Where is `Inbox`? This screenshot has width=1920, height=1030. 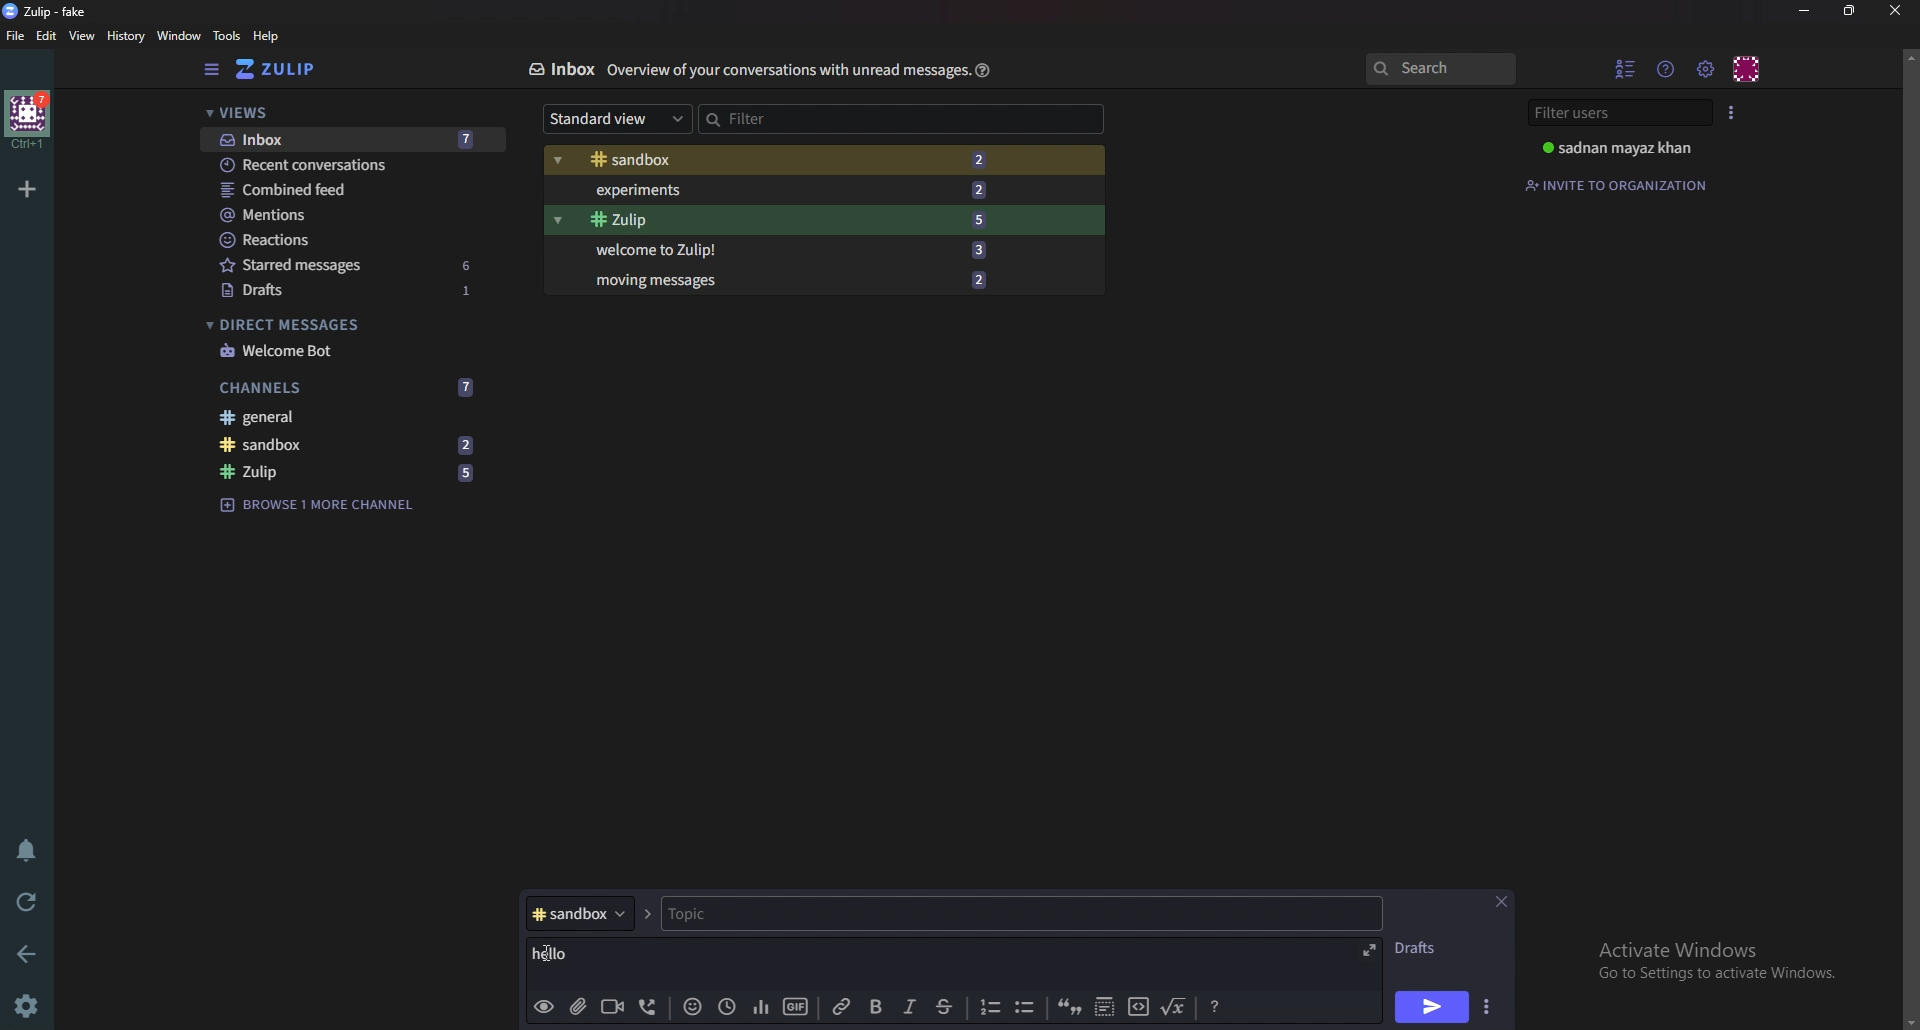
Inbox is located at coordinates (564, 69).